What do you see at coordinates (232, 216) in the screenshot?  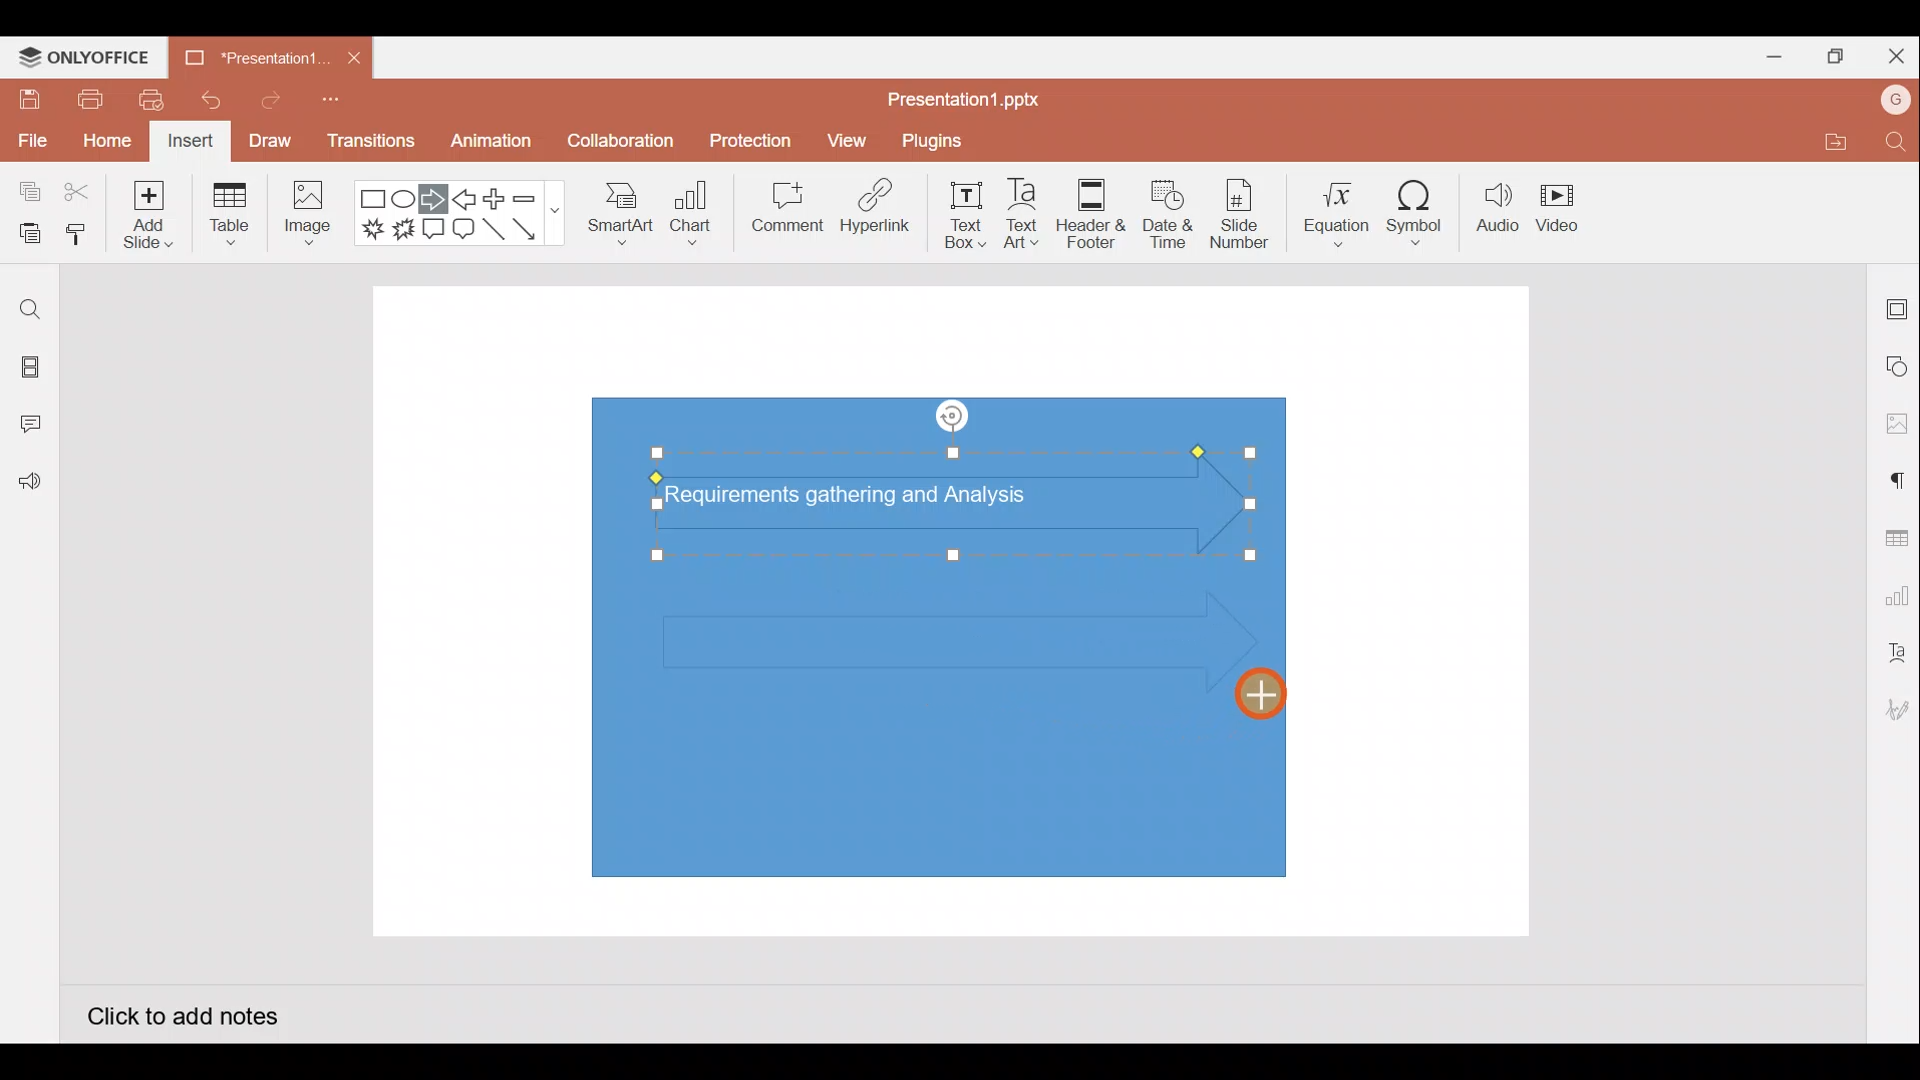 I see `Table` at bounding box center [232, 216].